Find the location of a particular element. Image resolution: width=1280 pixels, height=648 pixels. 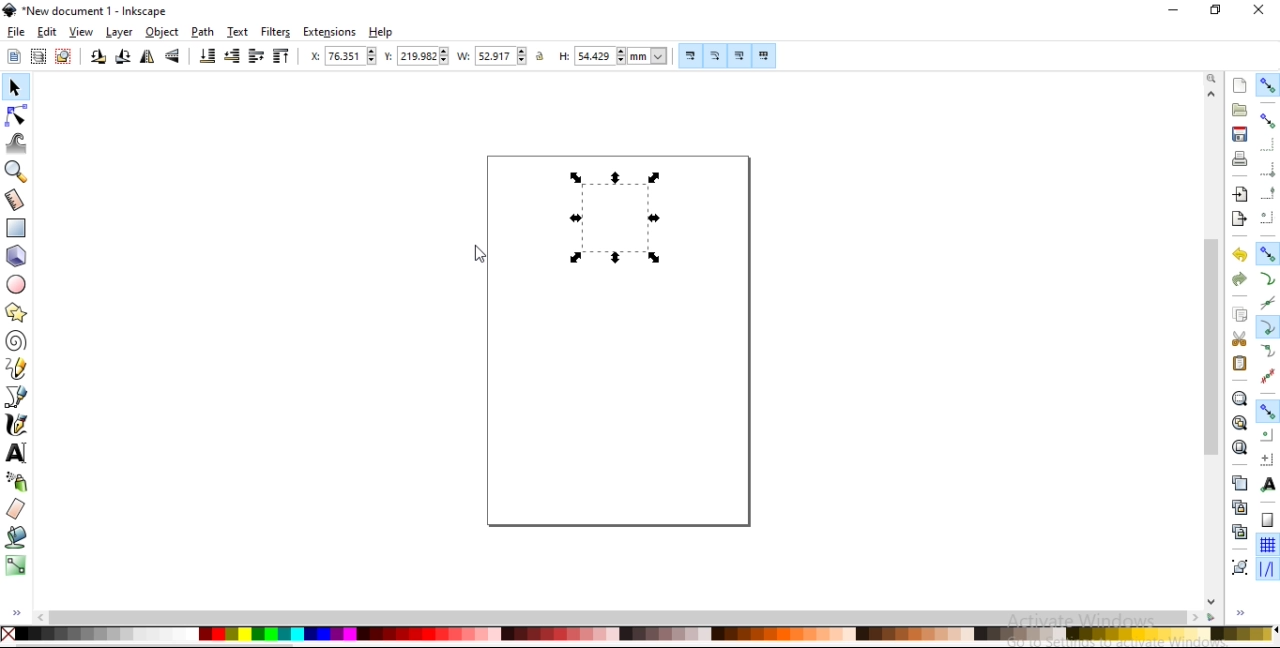

create and edit gradients is located at coordinates (17, 566).